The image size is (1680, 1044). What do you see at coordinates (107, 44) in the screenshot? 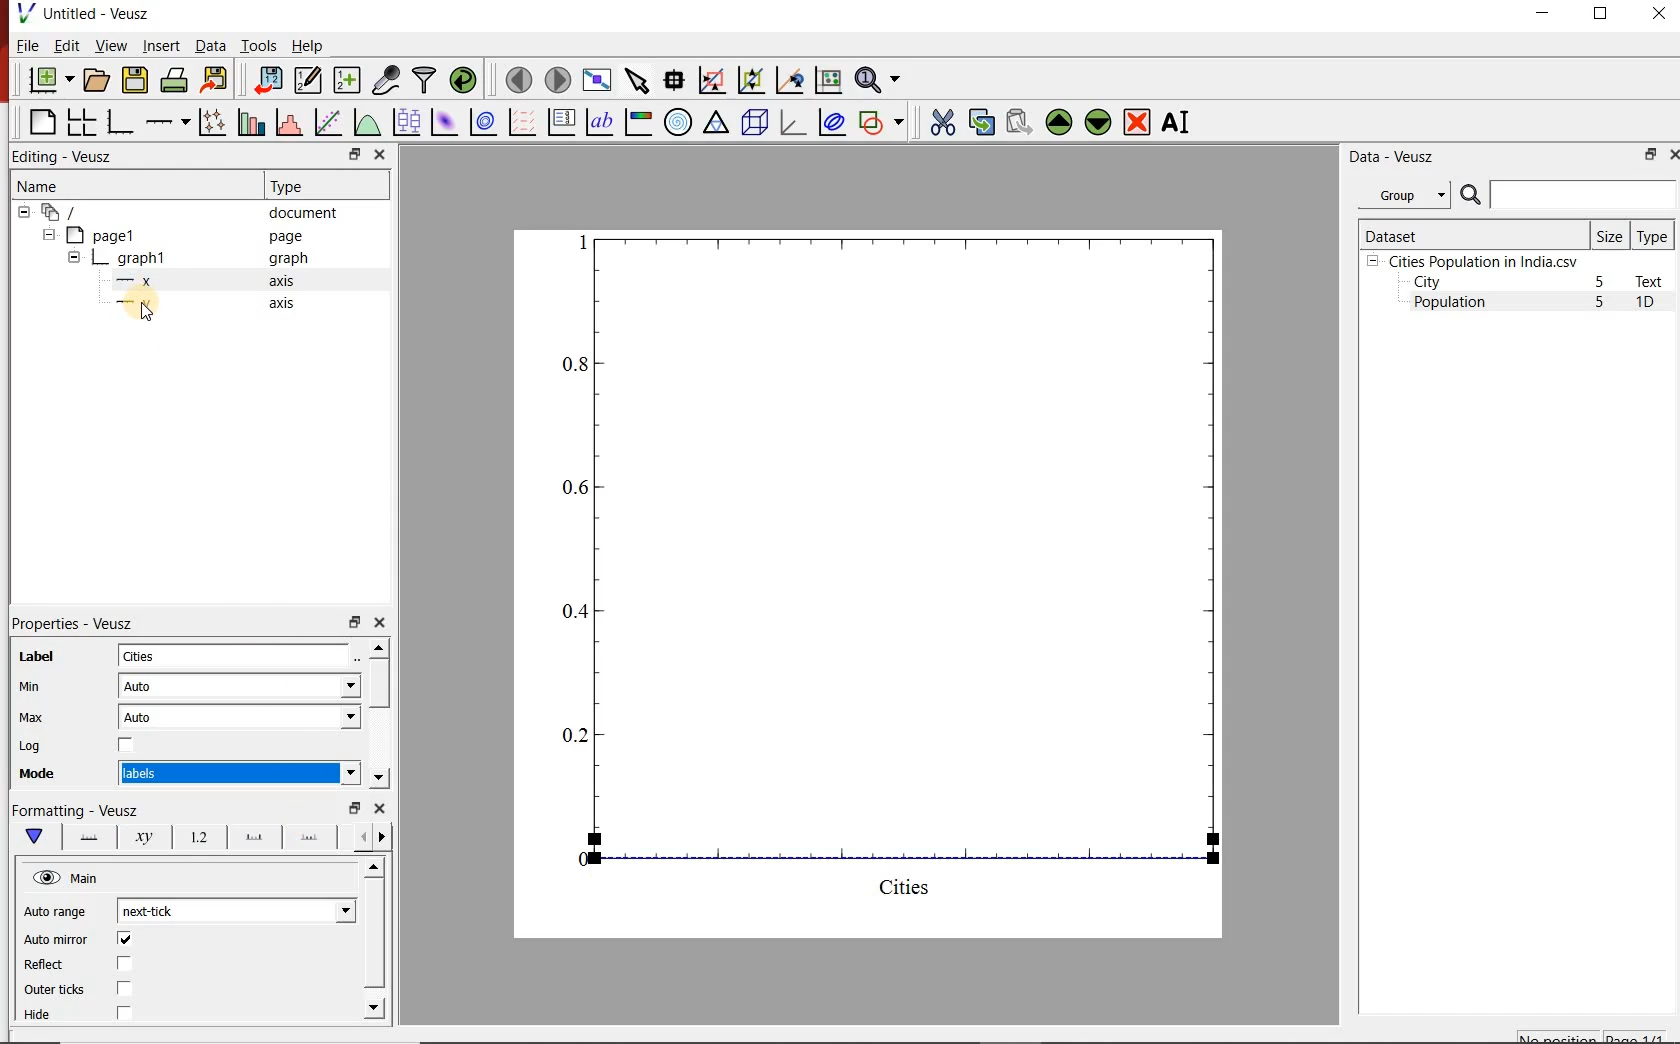
I see `View` at bounding box center [107, 44].